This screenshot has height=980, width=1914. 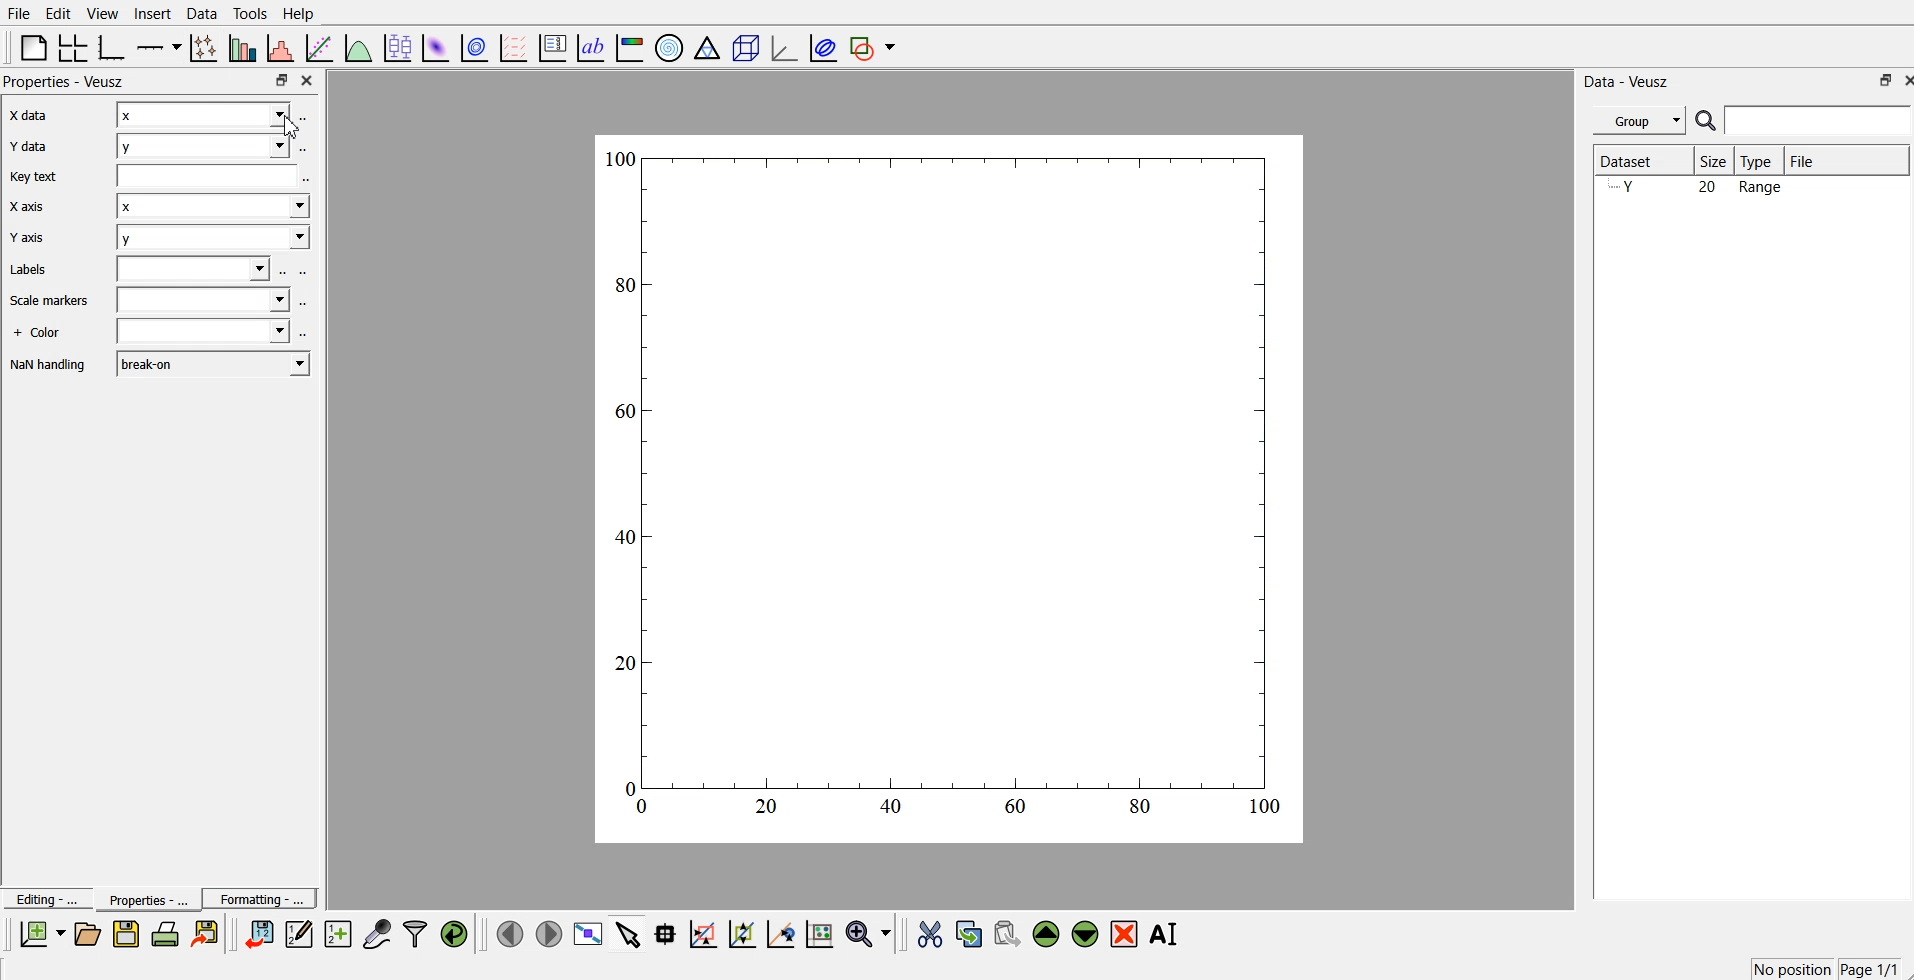 I want to click on Properties, so click(x=141, y=899).